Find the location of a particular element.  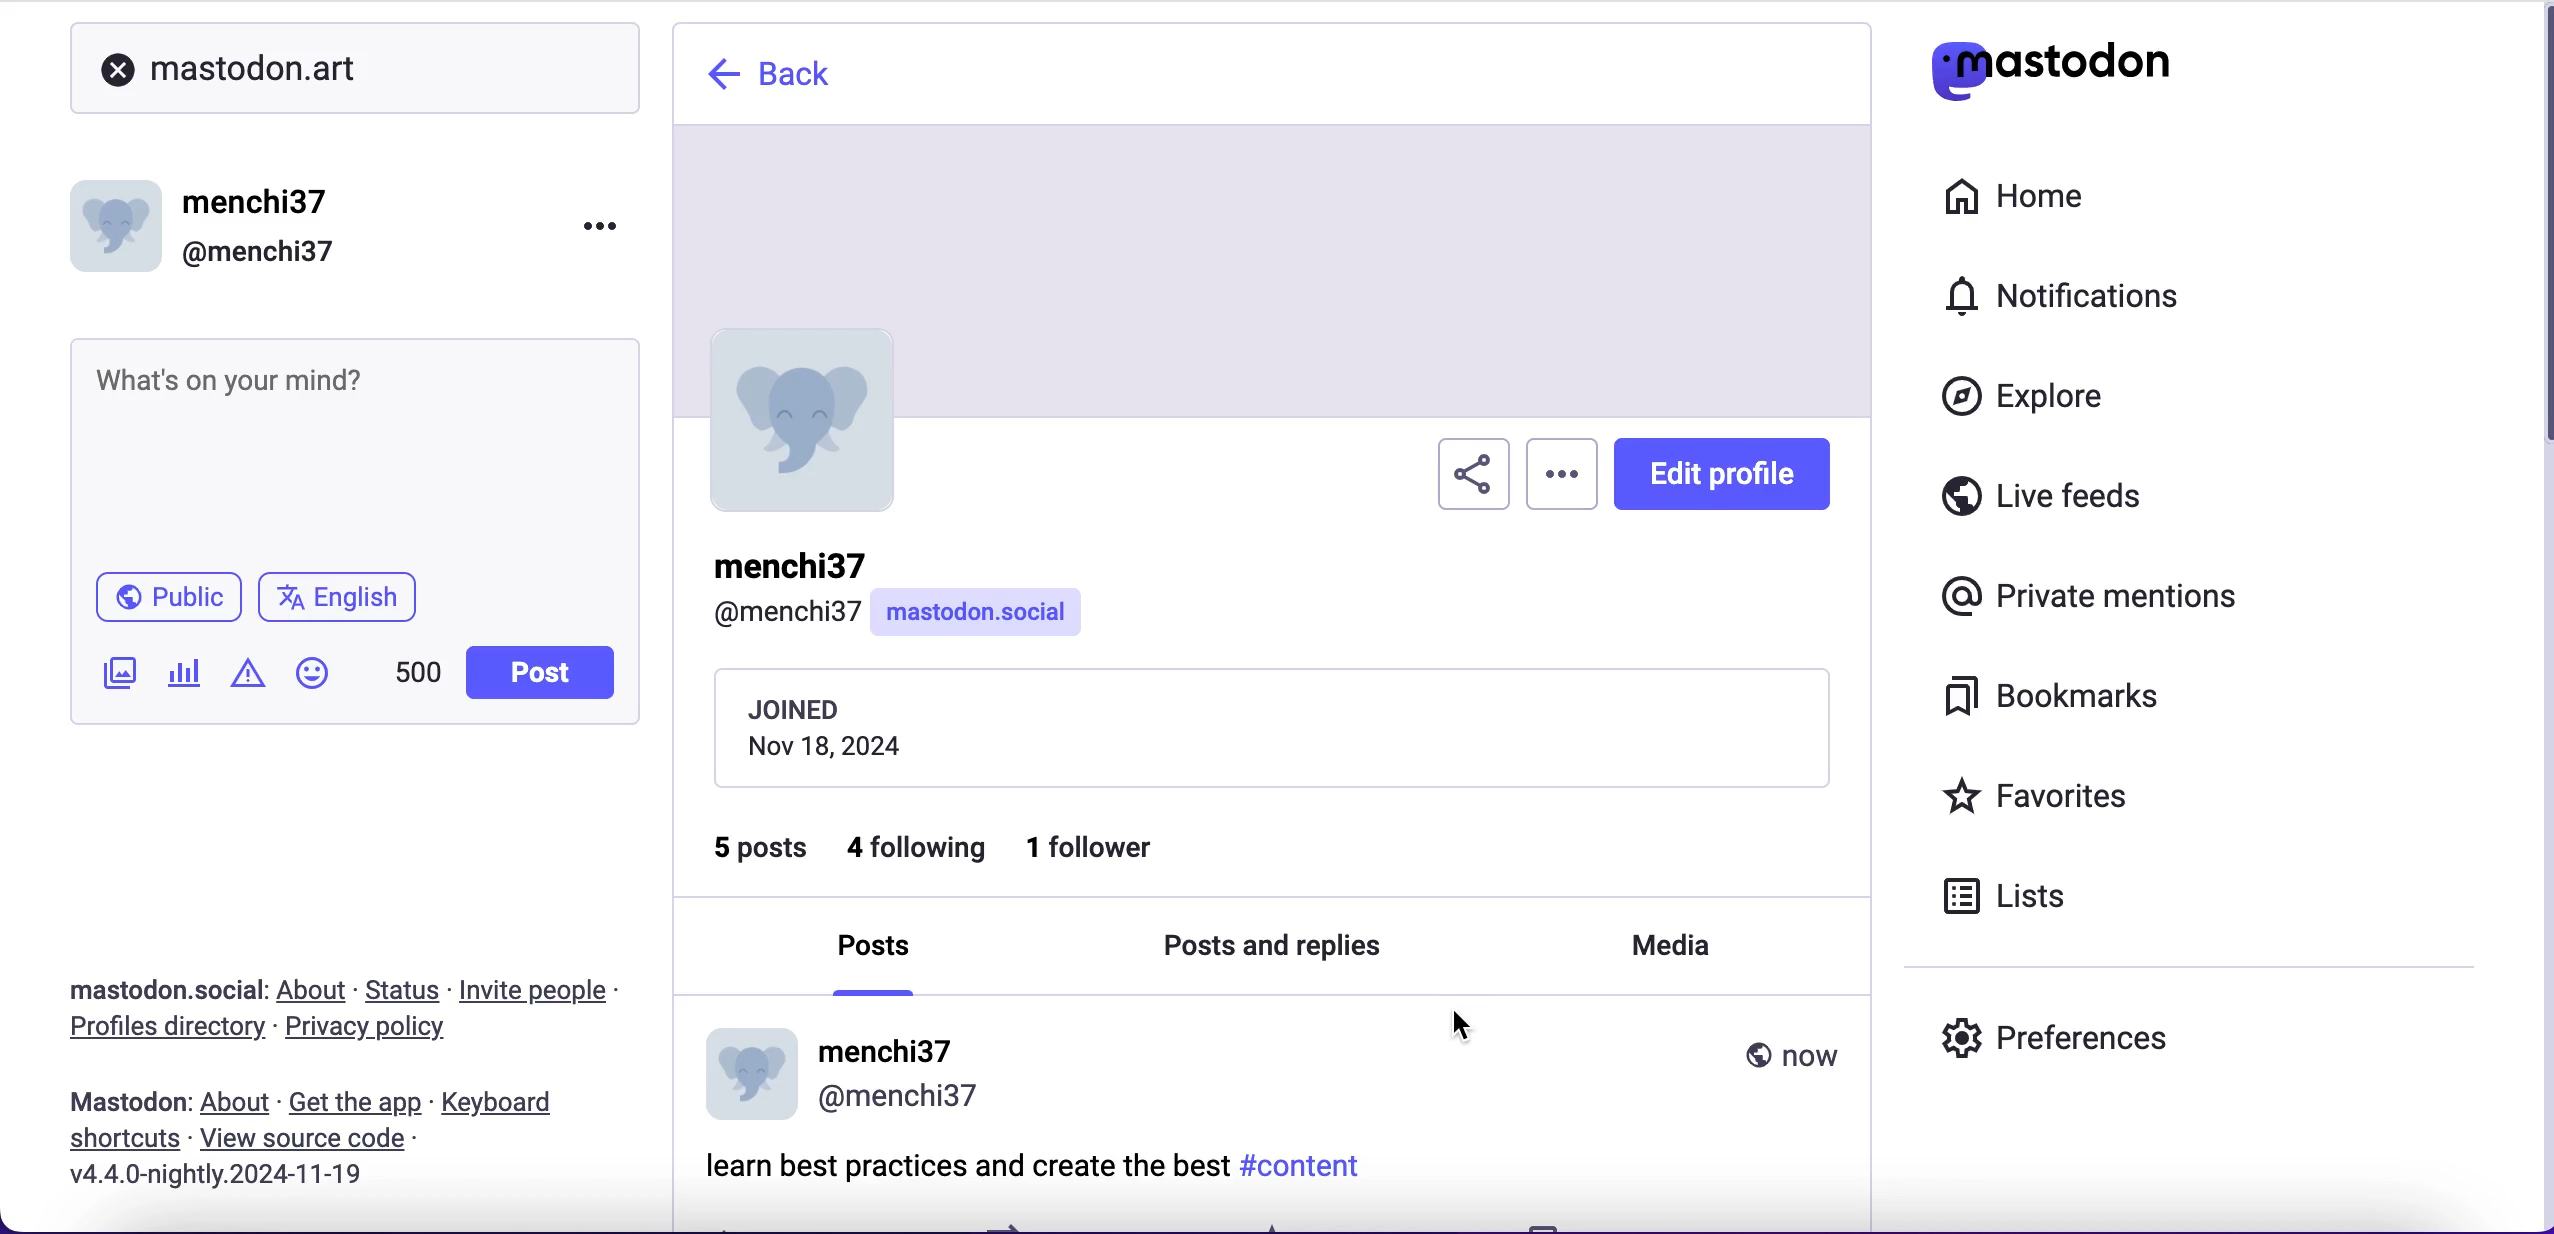

status is located at coordinates (404, 990).